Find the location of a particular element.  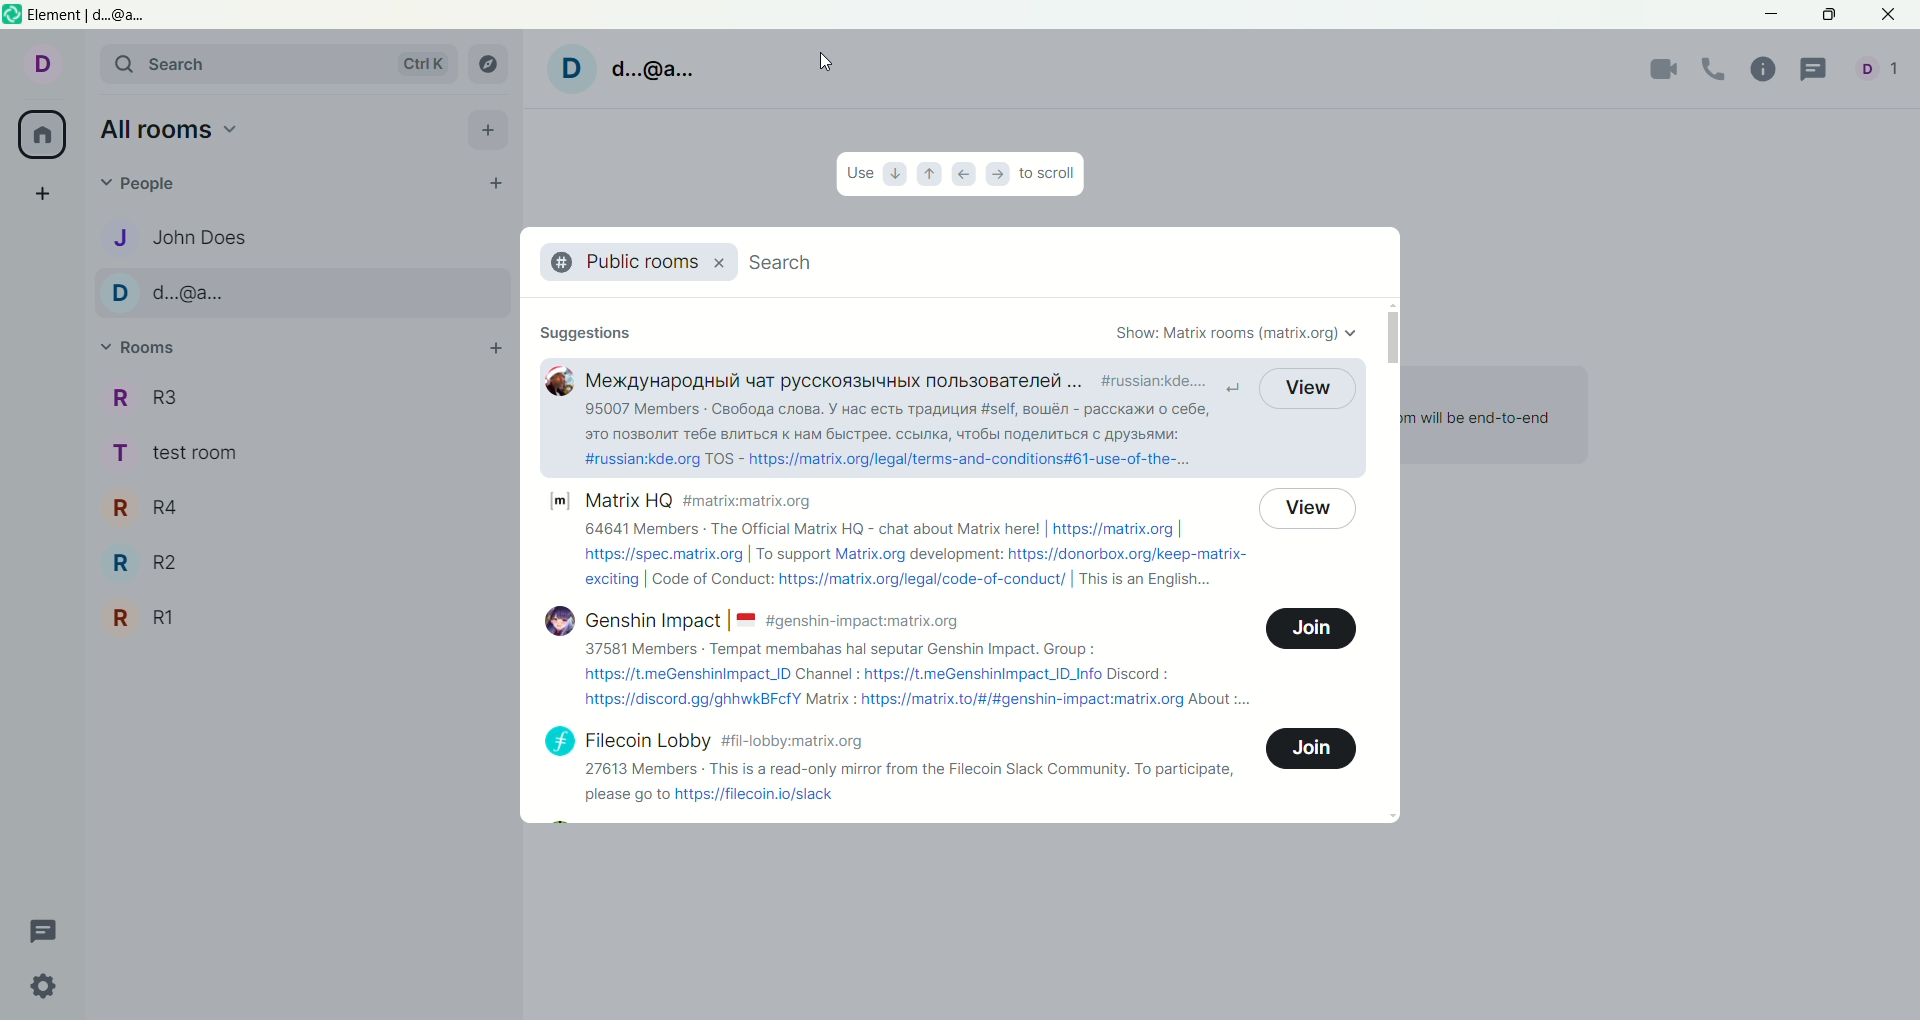

Current account/s and number of people is located at coordinates (1882, 68).